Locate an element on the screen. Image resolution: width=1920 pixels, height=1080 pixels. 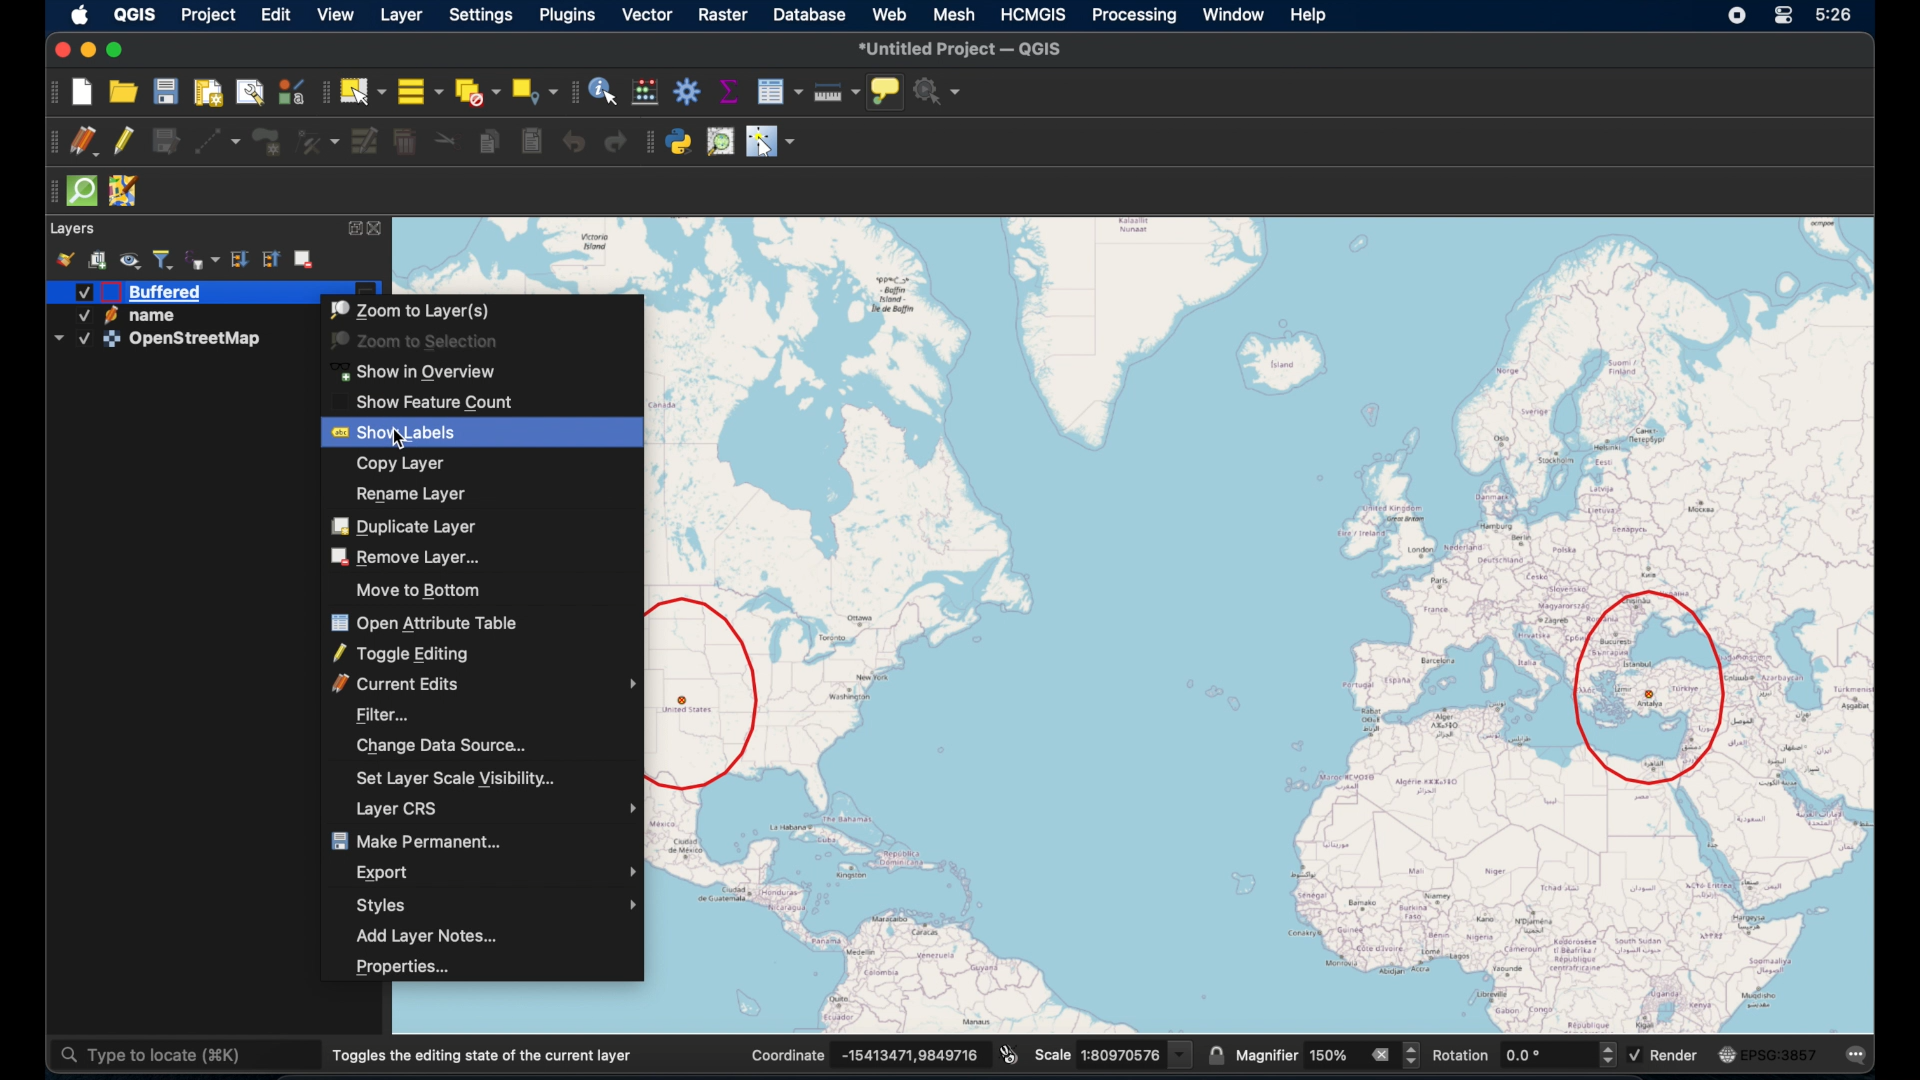
digitize with segment is located at coordinates (217, 142).